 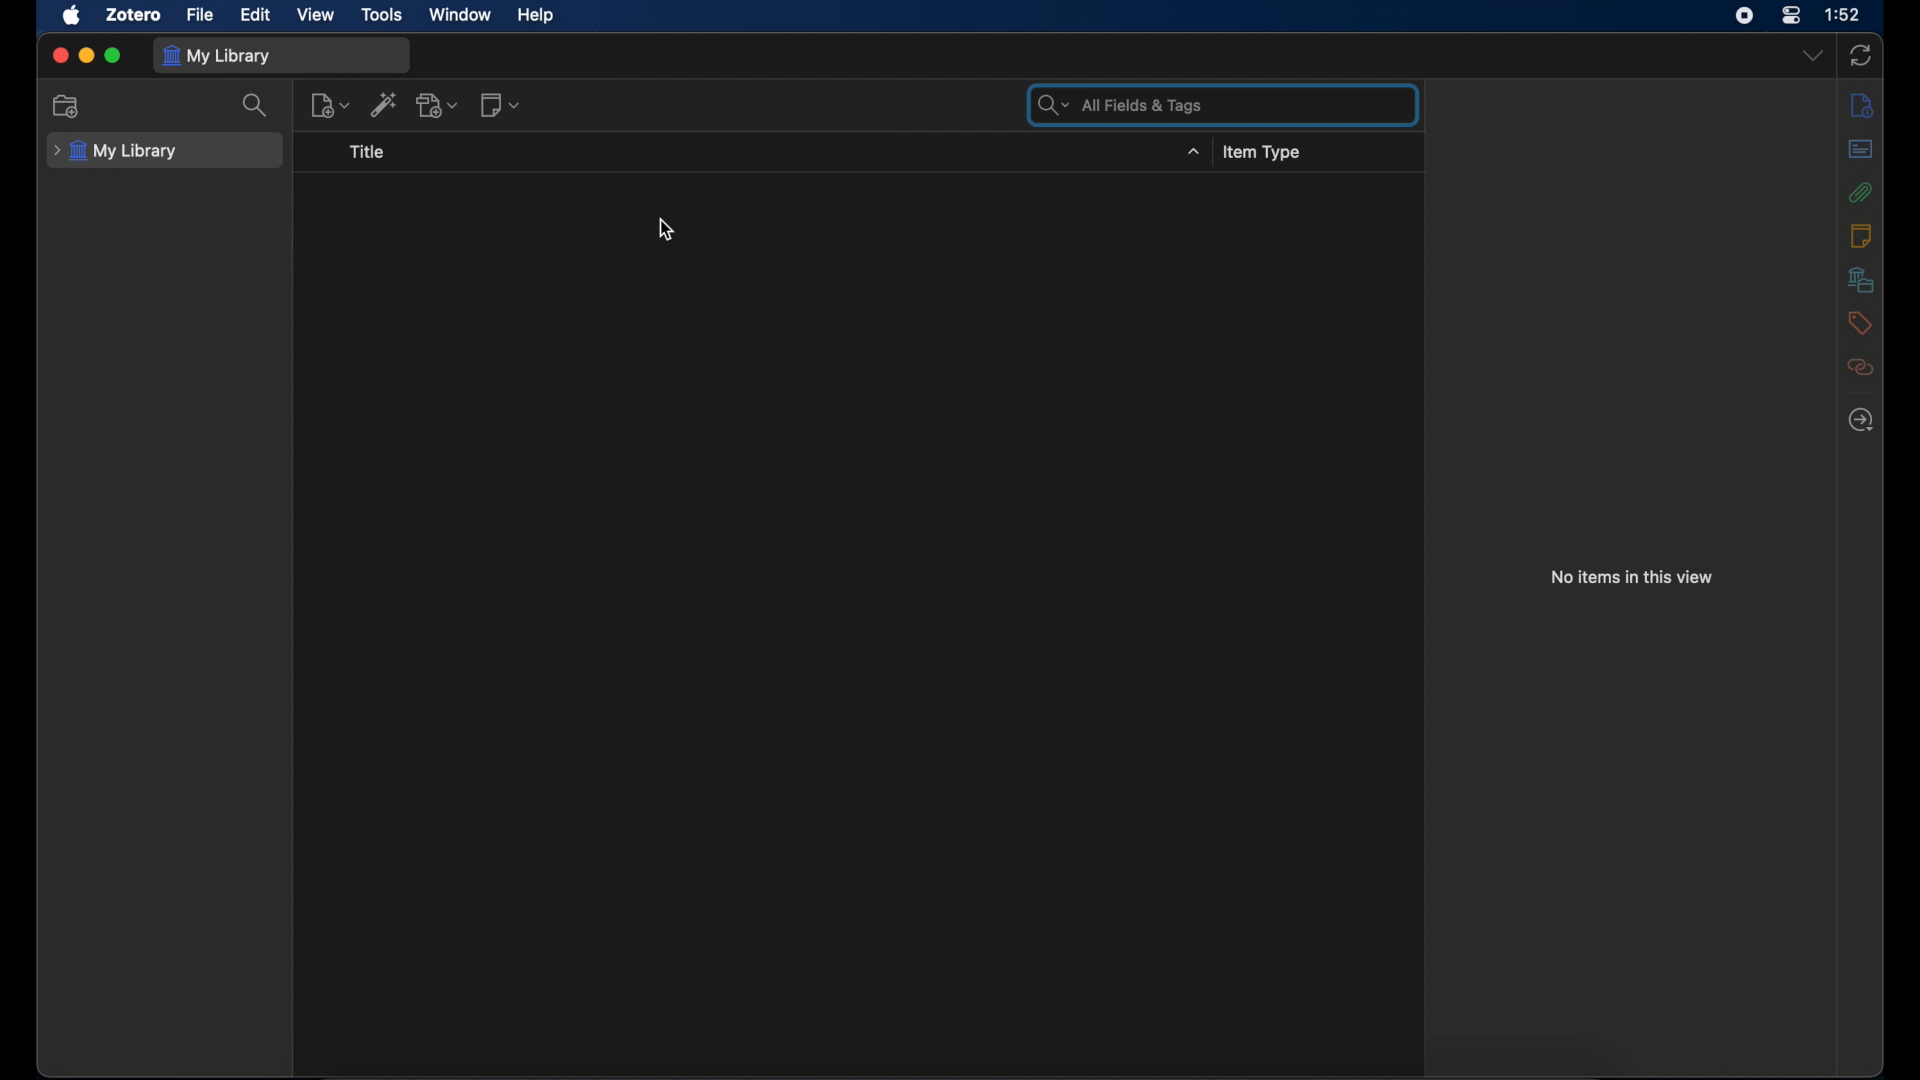 I want to click on attachments, so click(x=1860, y=192).